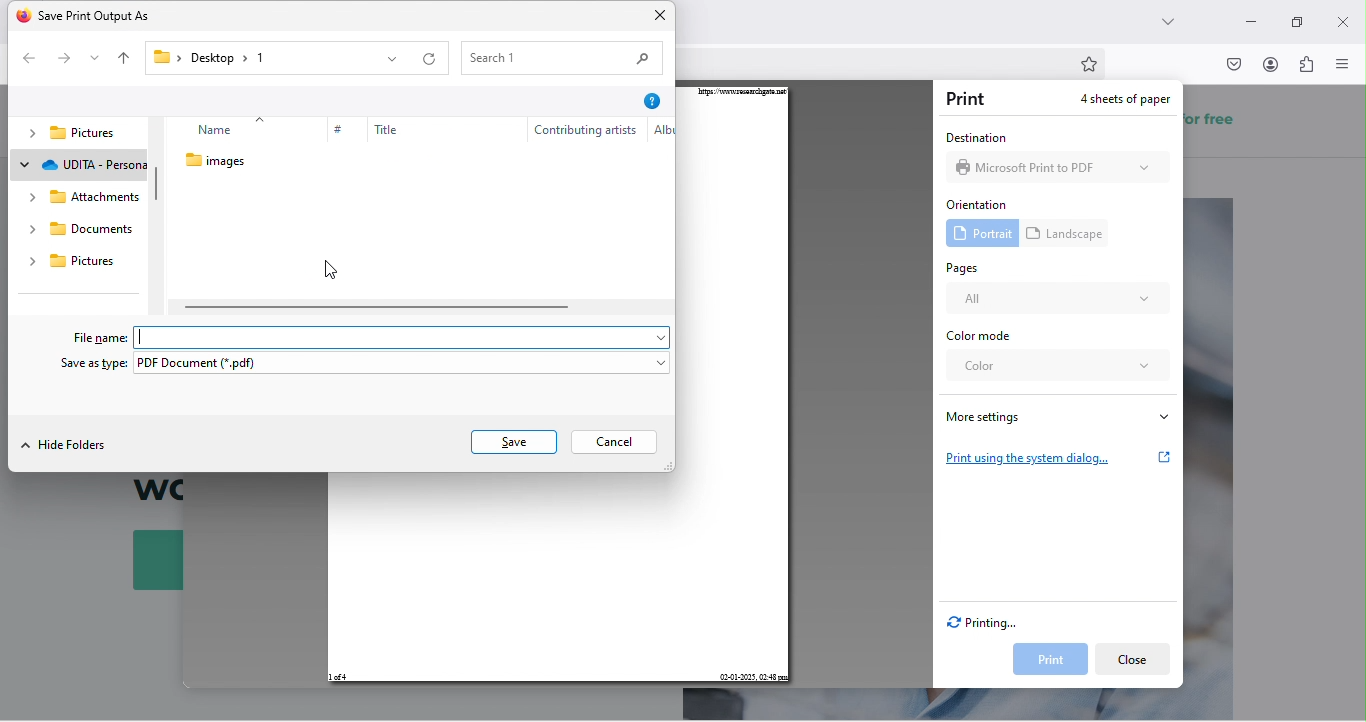  I want to click on hide folder, so click(70, 445).